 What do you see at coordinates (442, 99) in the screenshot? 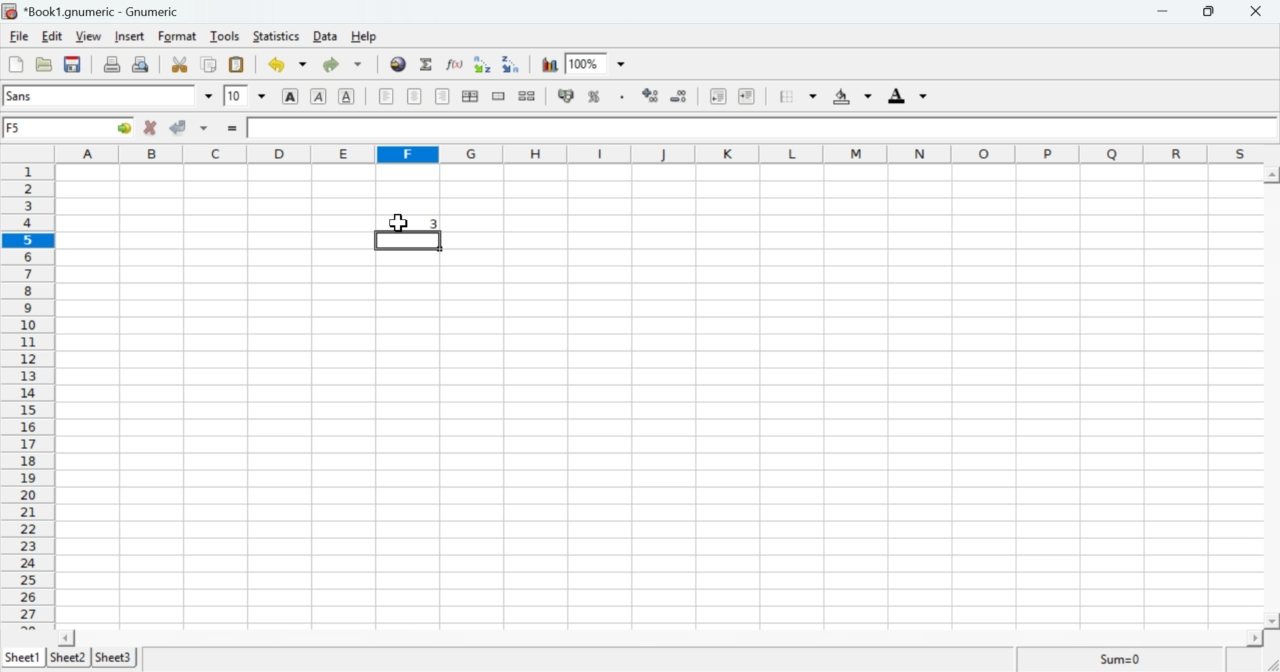
I see `Align right` at bounding box center [442, 99].